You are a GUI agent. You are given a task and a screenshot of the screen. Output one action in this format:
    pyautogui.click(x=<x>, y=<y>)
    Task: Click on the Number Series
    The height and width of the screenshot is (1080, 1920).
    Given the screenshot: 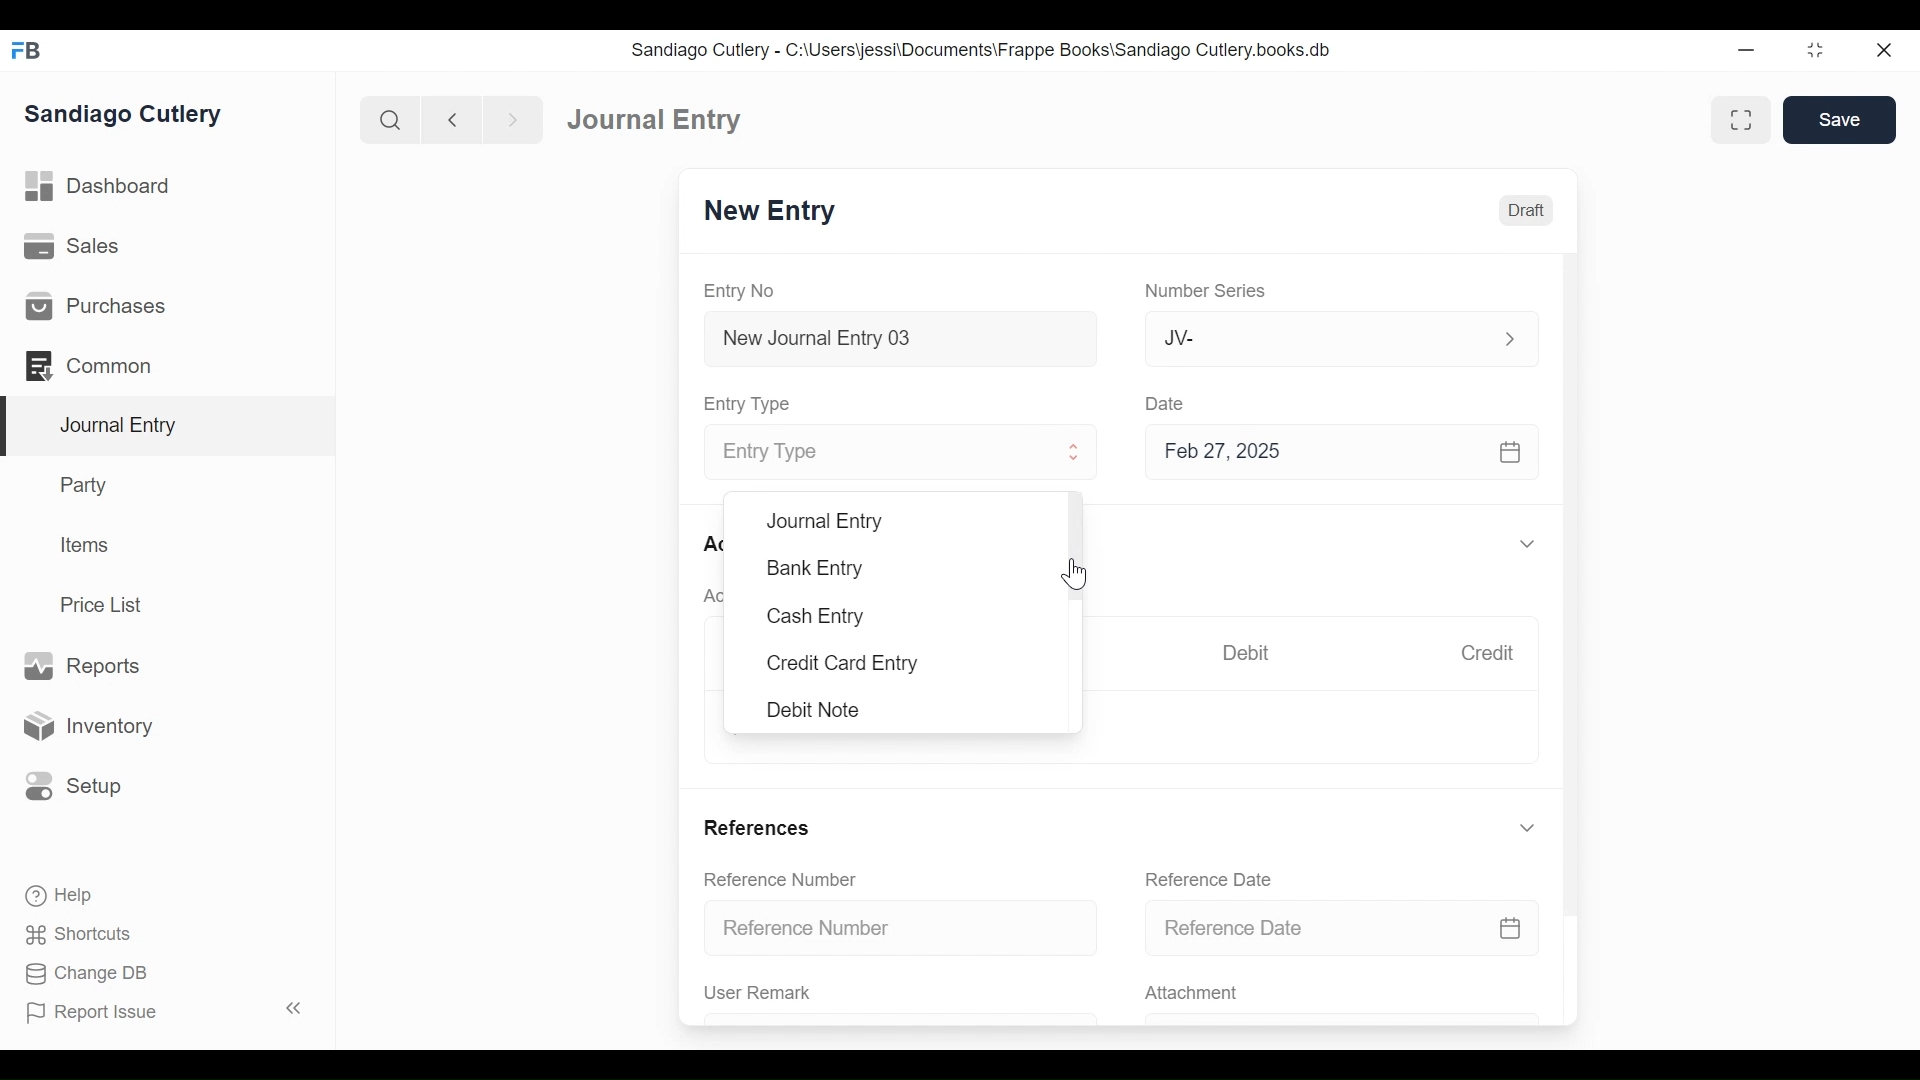 What is the action you would take?
    pyautogui.click(x=1203, y=292)
    